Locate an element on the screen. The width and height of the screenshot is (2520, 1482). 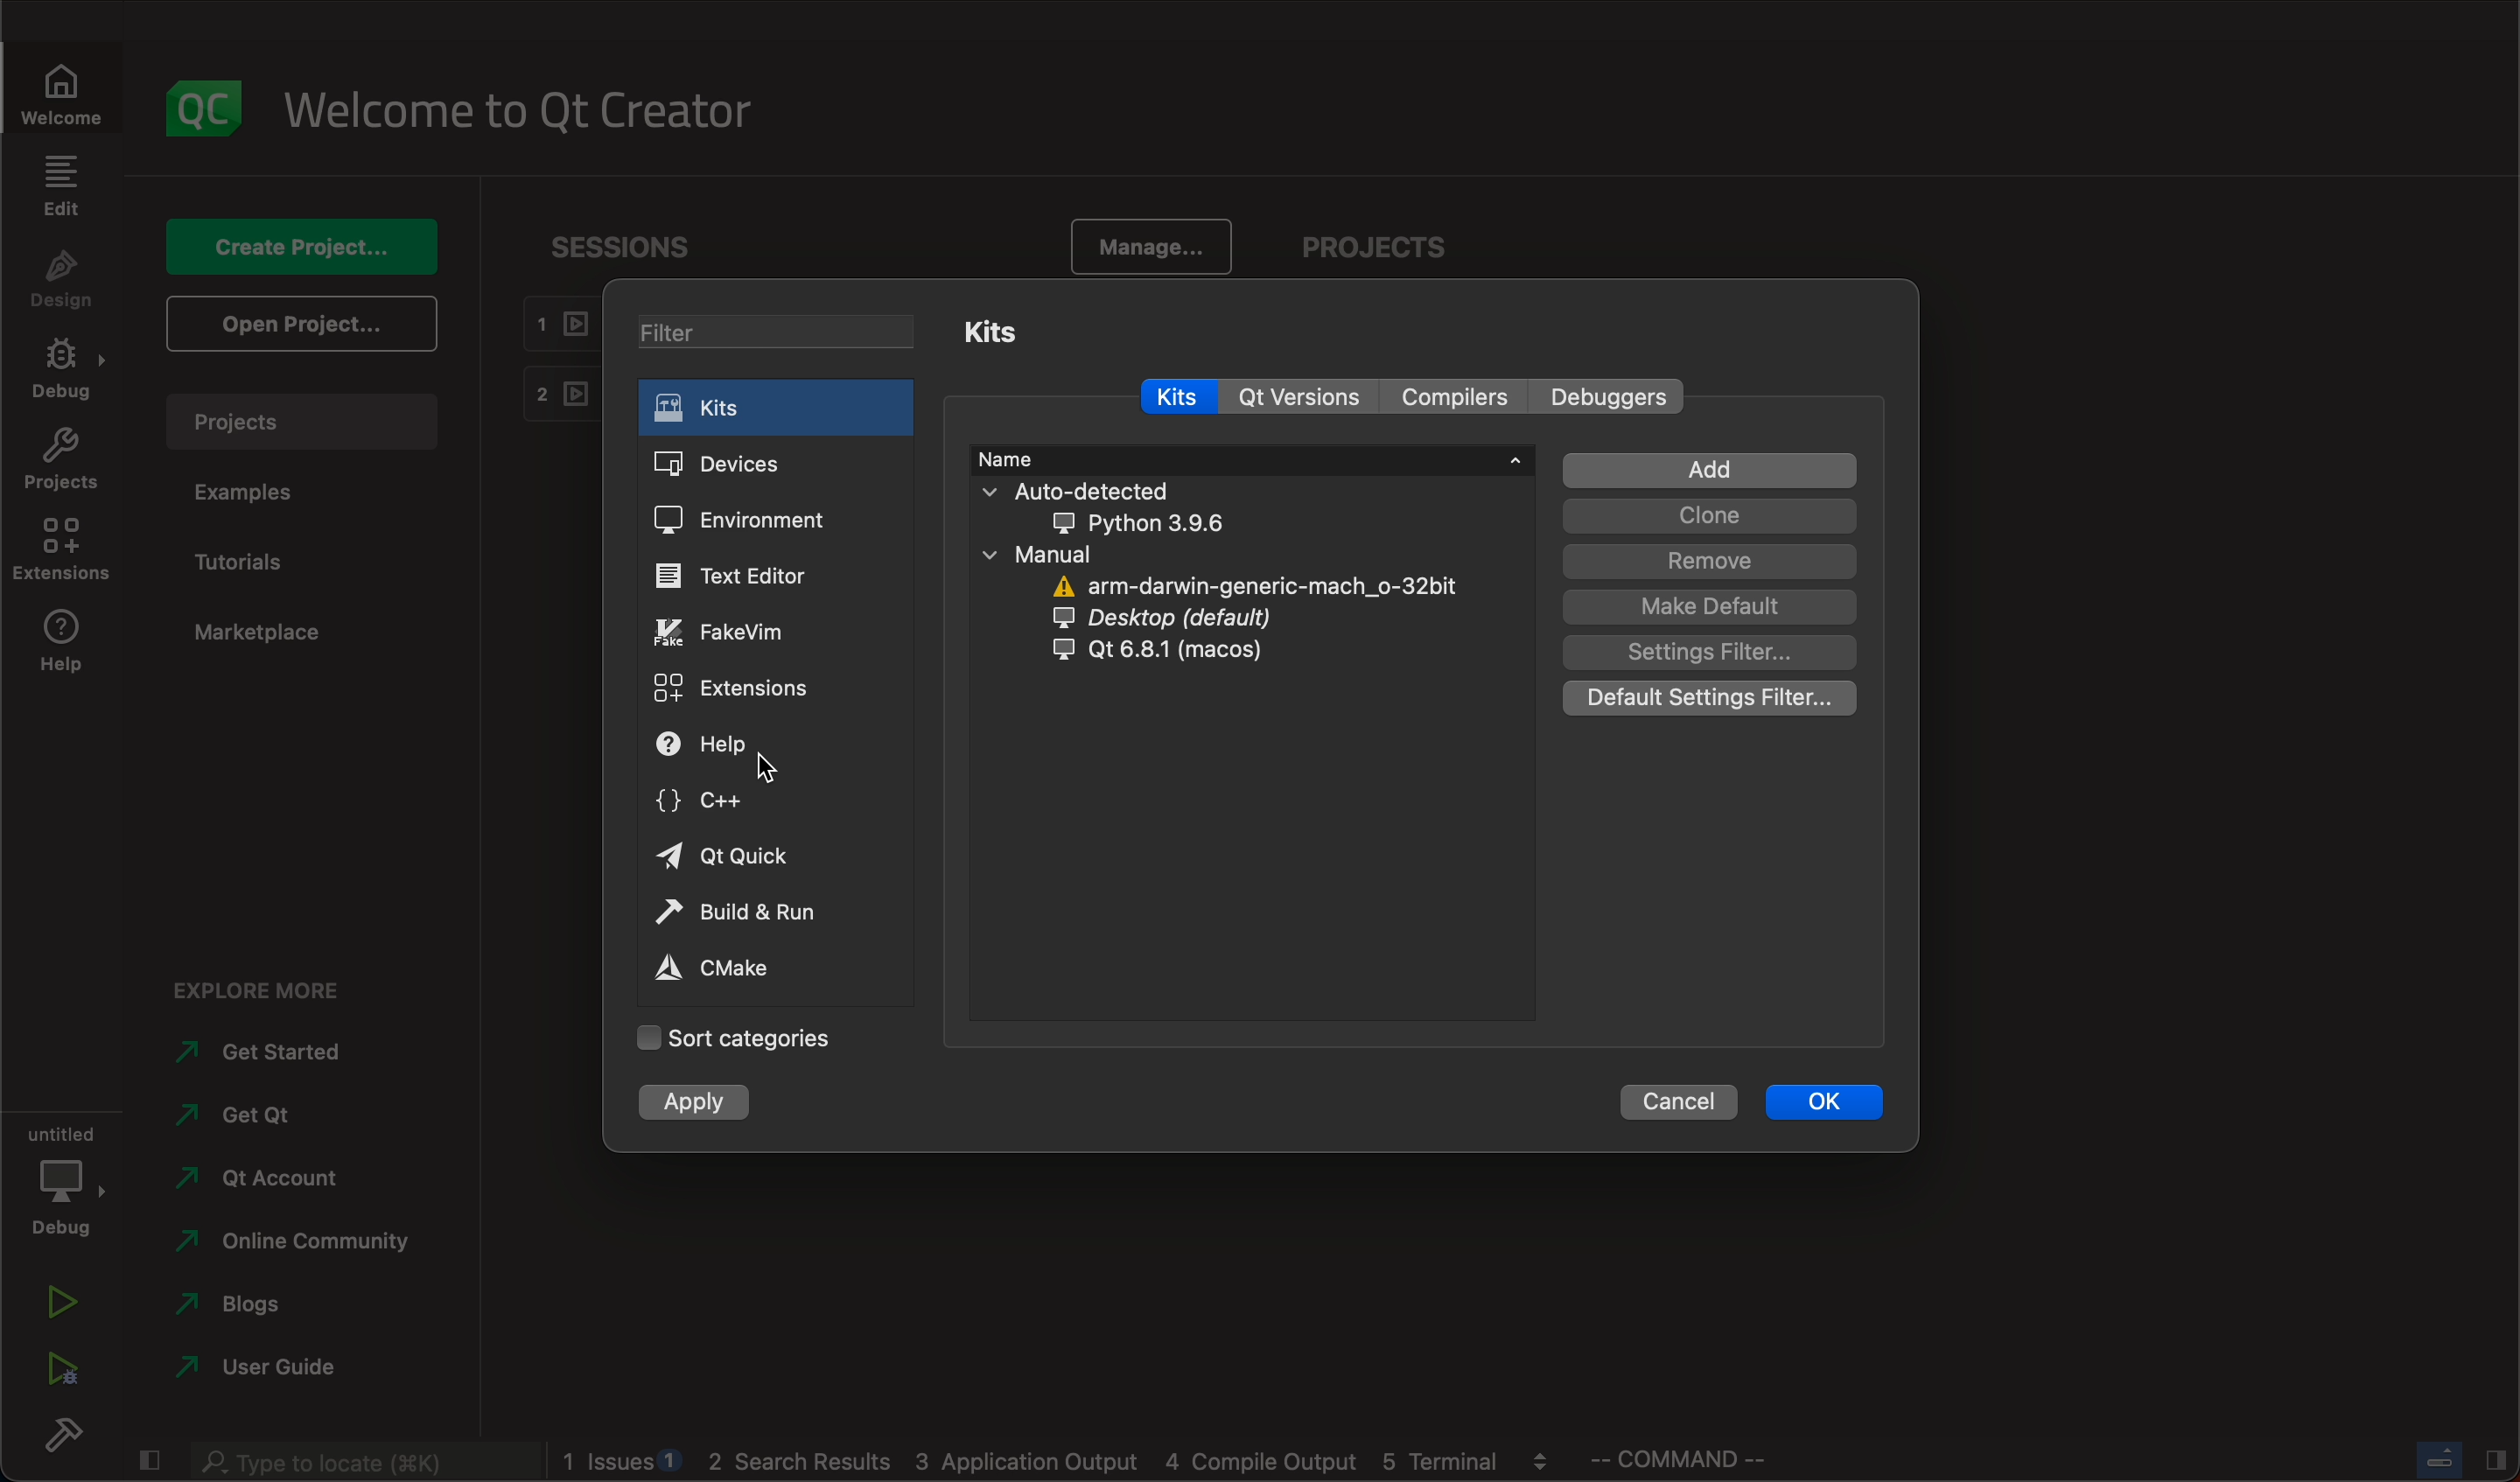
c++ is located at coordinates (718, 806).